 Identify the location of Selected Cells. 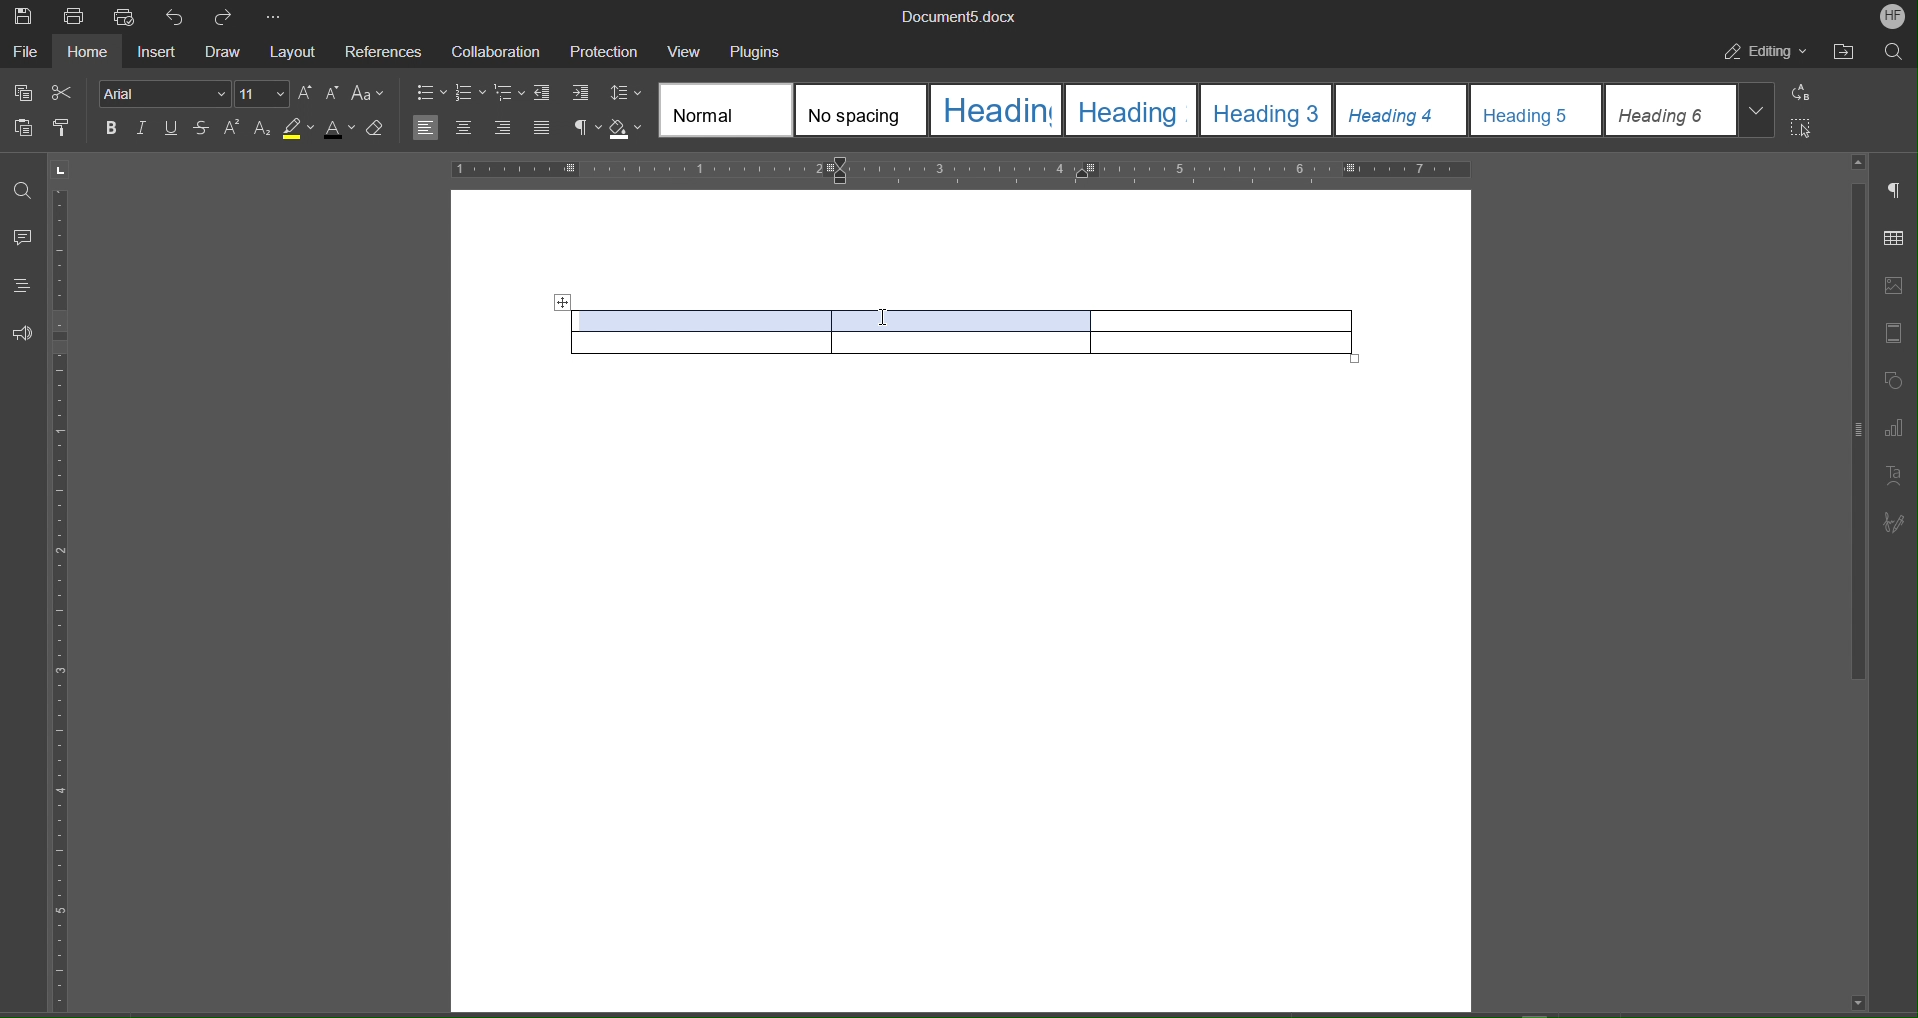
(841, 317).